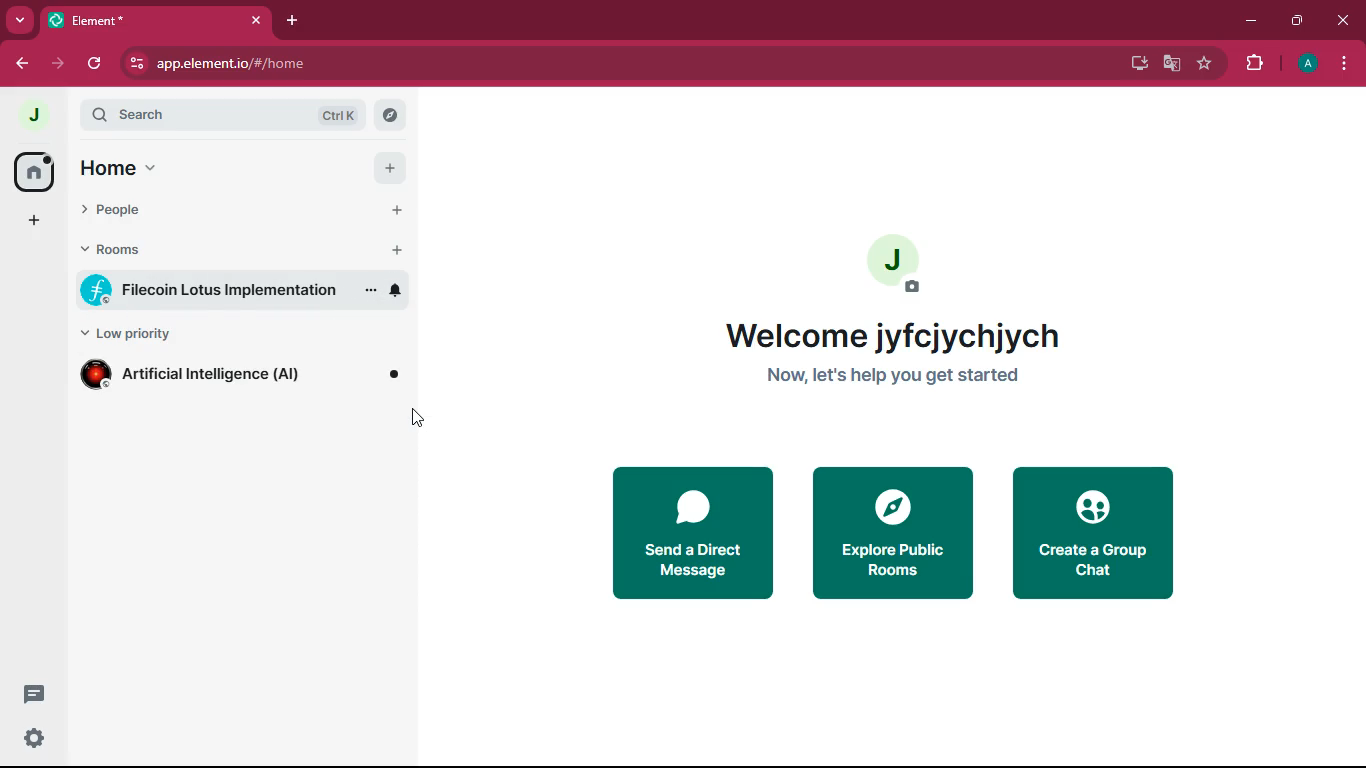  I want to click on room options, so click(371, 293).